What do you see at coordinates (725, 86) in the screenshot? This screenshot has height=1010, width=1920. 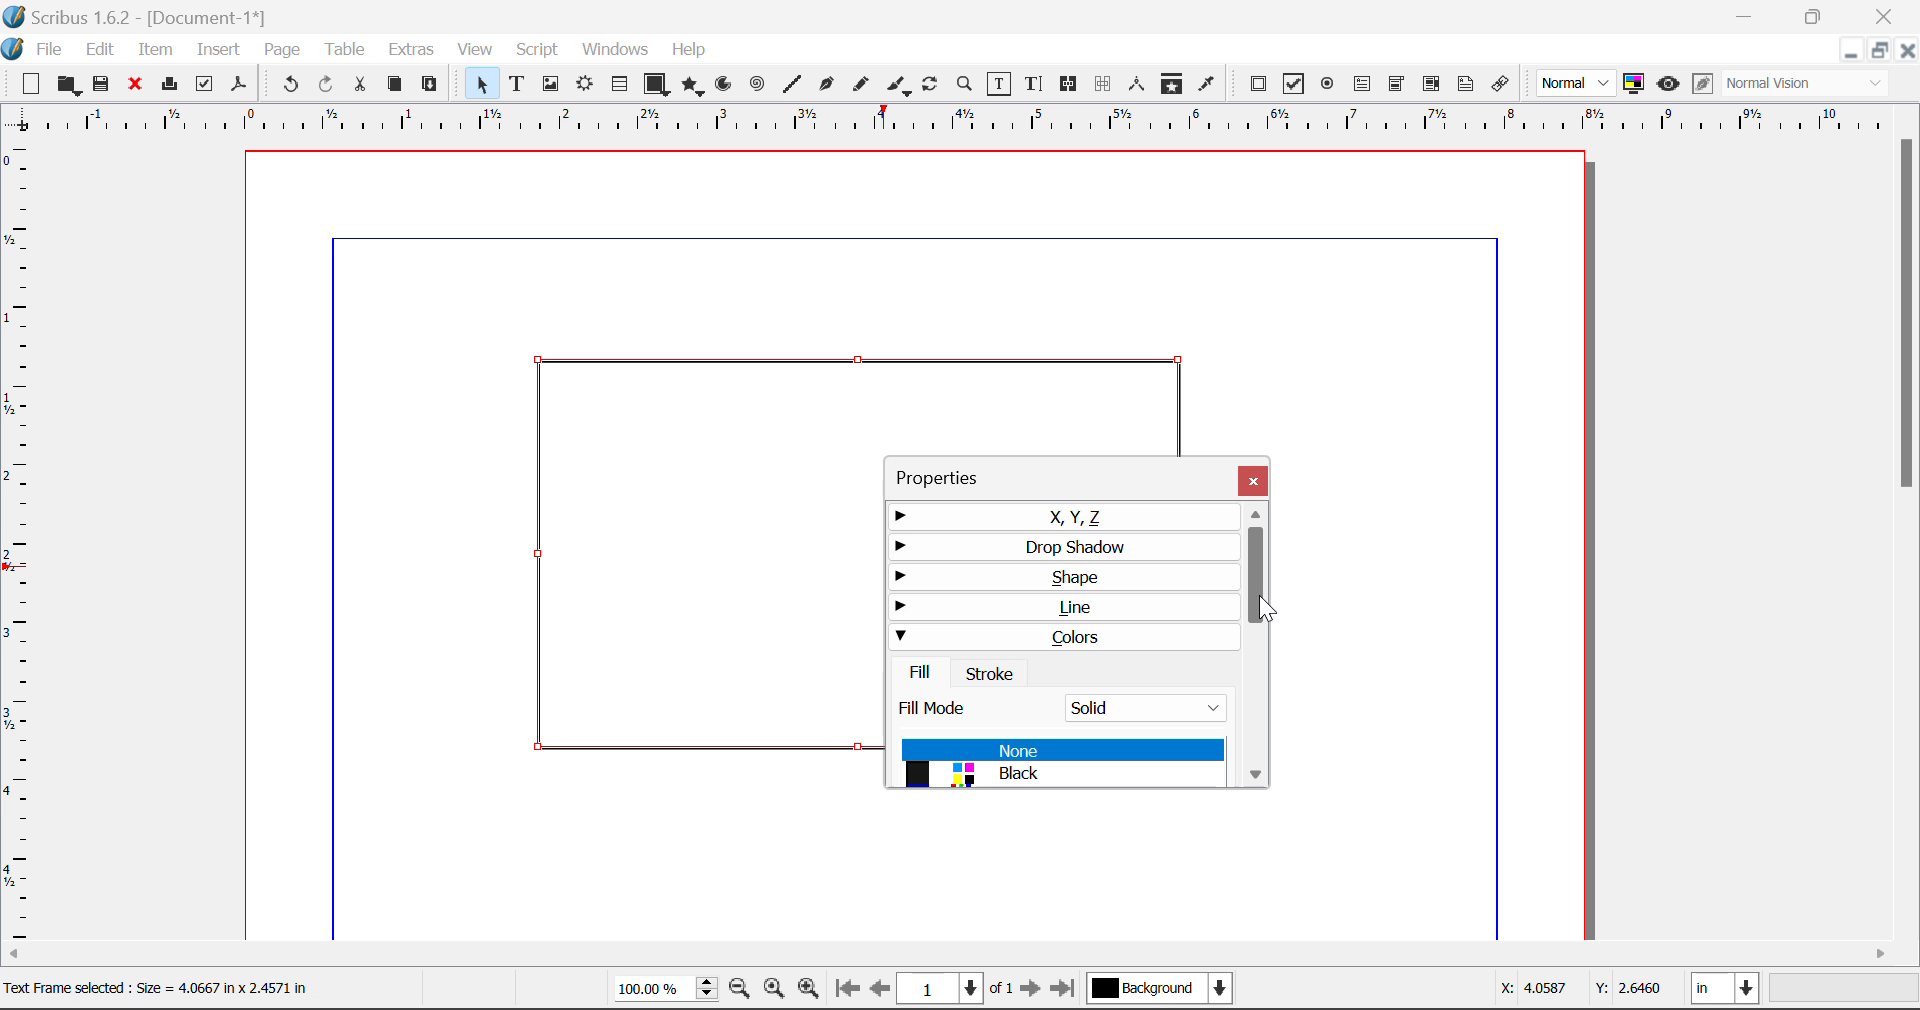 I see `Arc` at bounding box center [725, 86].